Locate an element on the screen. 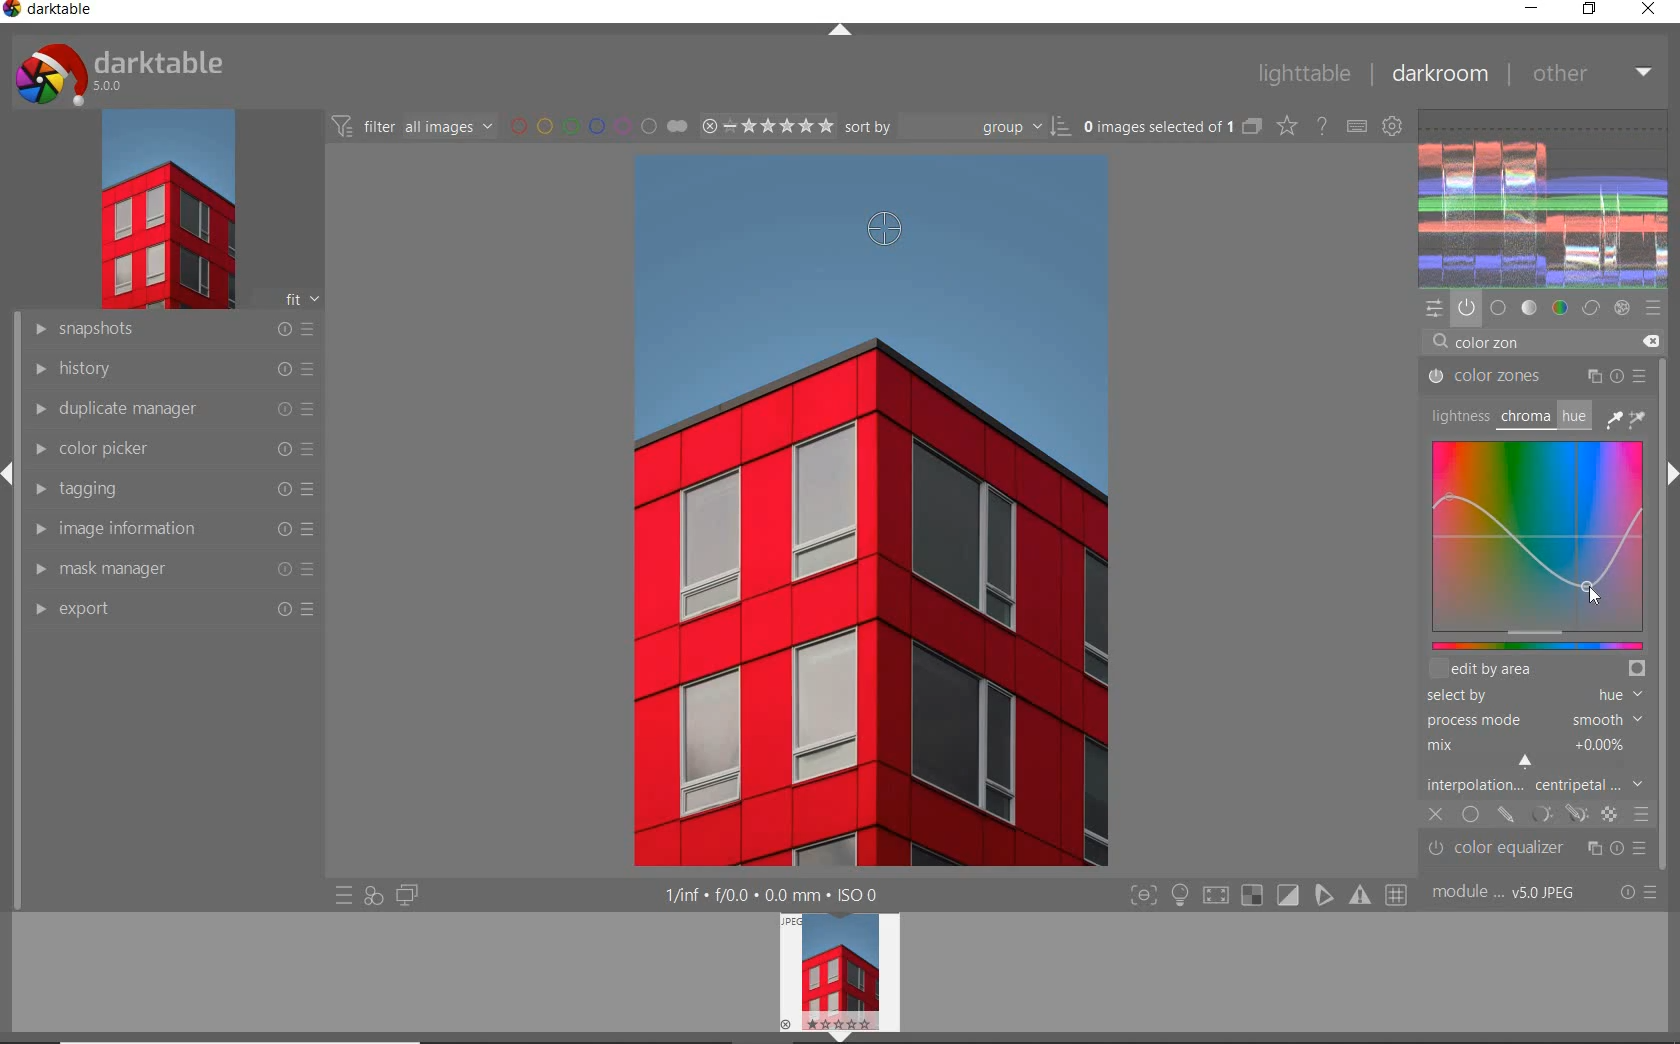 The image size is (1680, 1044). module order is located at coordinates (1509, 894).